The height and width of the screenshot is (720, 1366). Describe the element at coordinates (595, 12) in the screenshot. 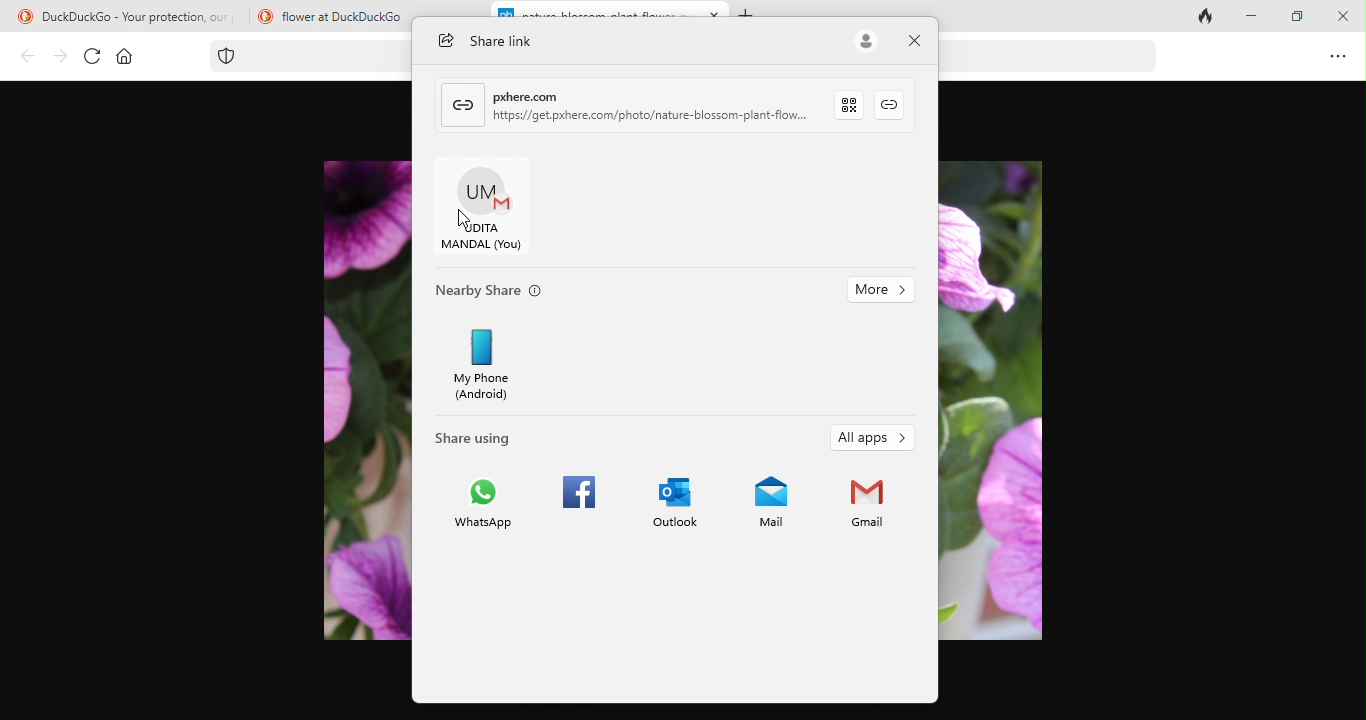

I see ` nature-blossom--plant-flower-` at that location.